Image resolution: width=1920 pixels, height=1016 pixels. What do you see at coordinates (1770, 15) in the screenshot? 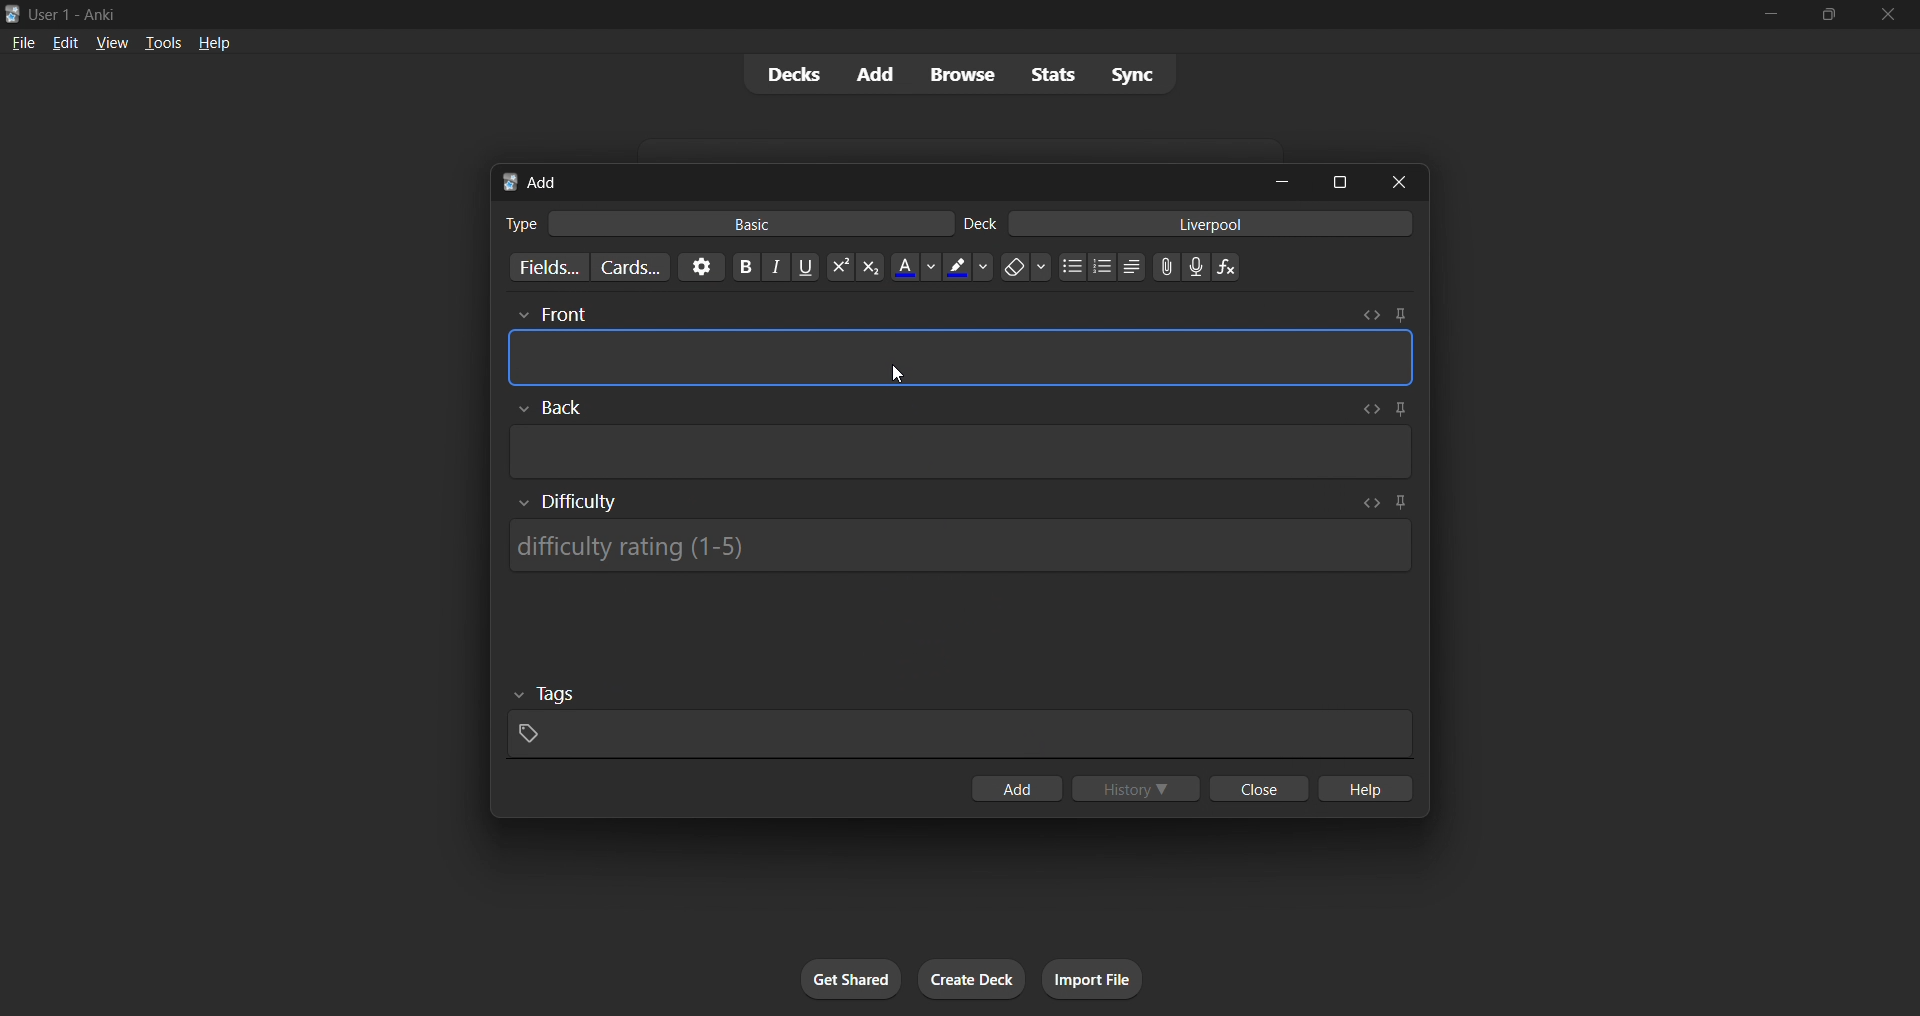
I see `minimize` at bounding box center [1770, 15].